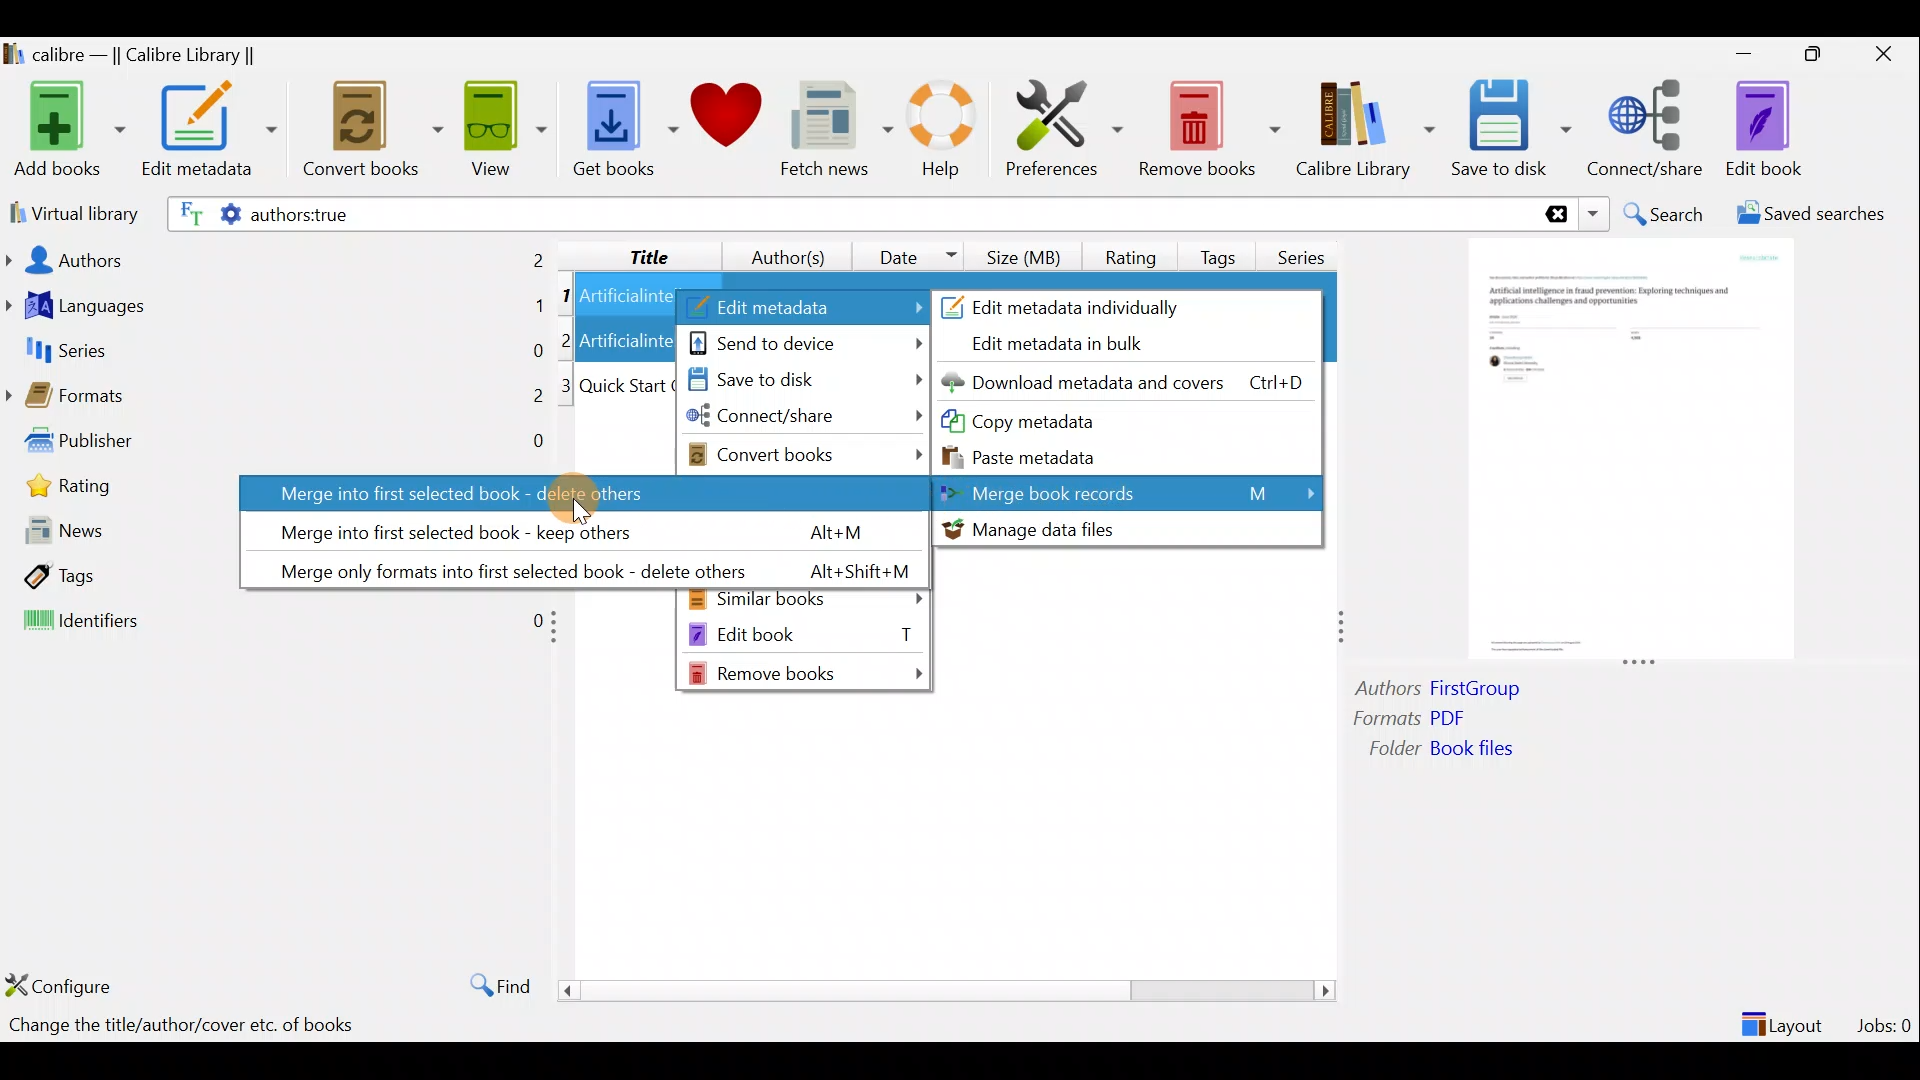 The width and height of the screenshot is (1920, 1080). Describe the element at coordinates (1817, 216) in the screenshot. I see `Saved searches` at that location.